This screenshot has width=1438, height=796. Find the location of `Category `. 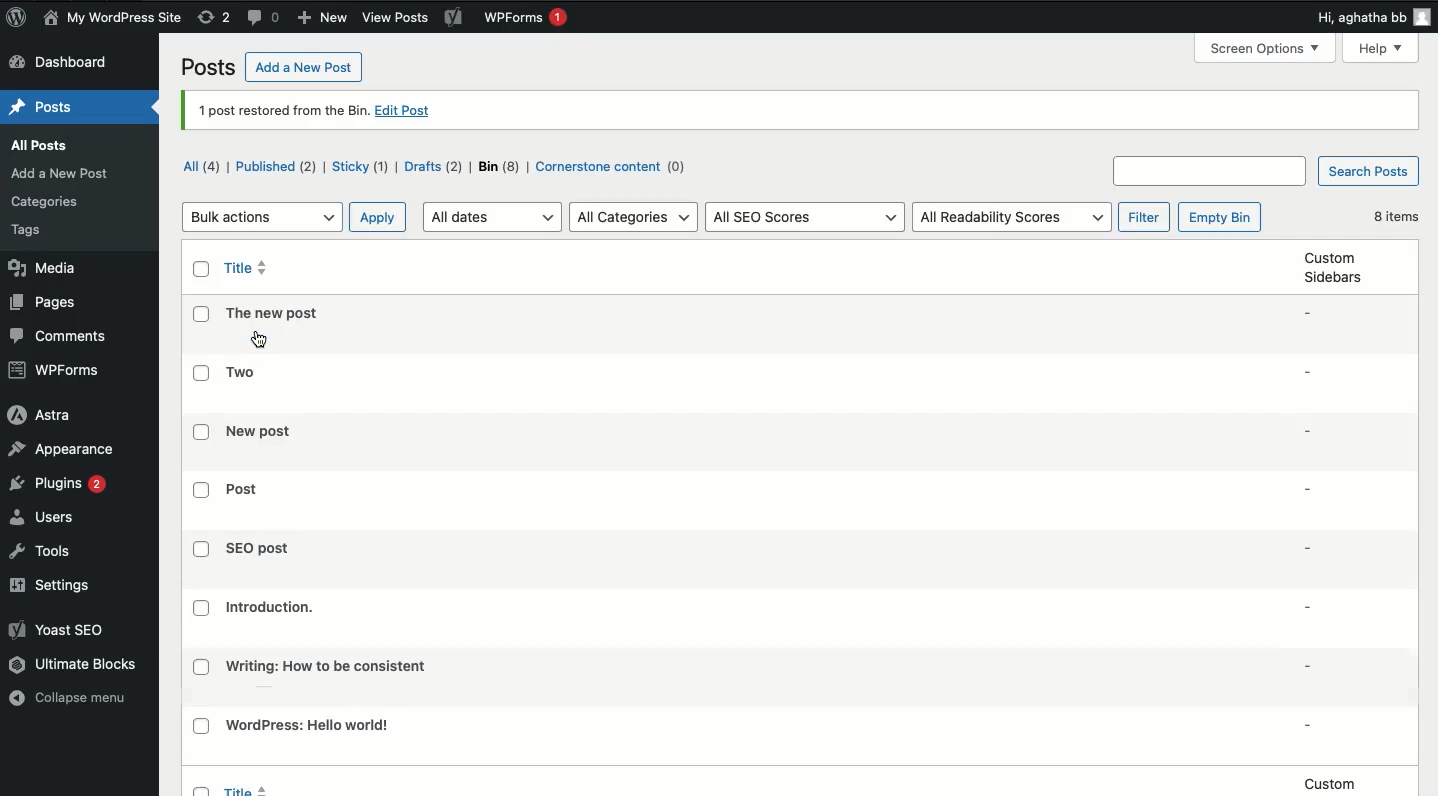

Category  is located at coordinates (46, 202).